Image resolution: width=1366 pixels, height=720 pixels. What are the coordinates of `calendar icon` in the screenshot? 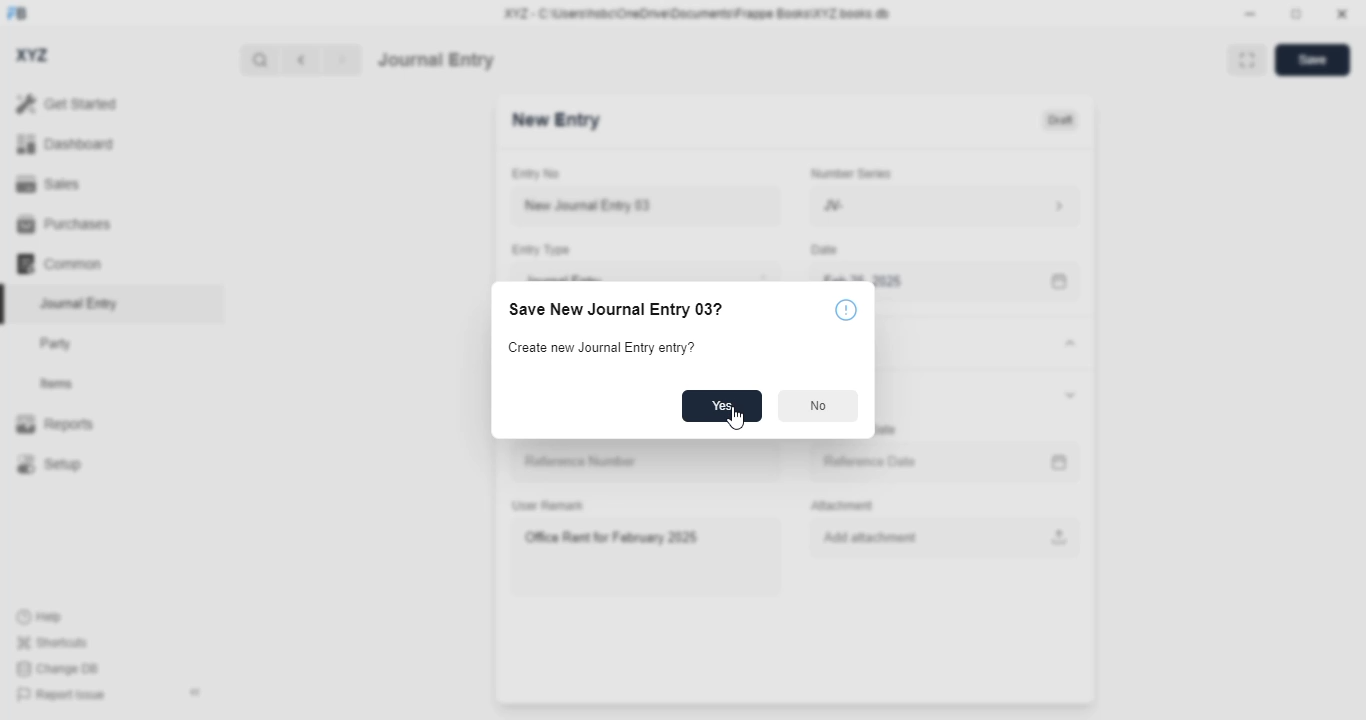 It's located at (1060, 463).